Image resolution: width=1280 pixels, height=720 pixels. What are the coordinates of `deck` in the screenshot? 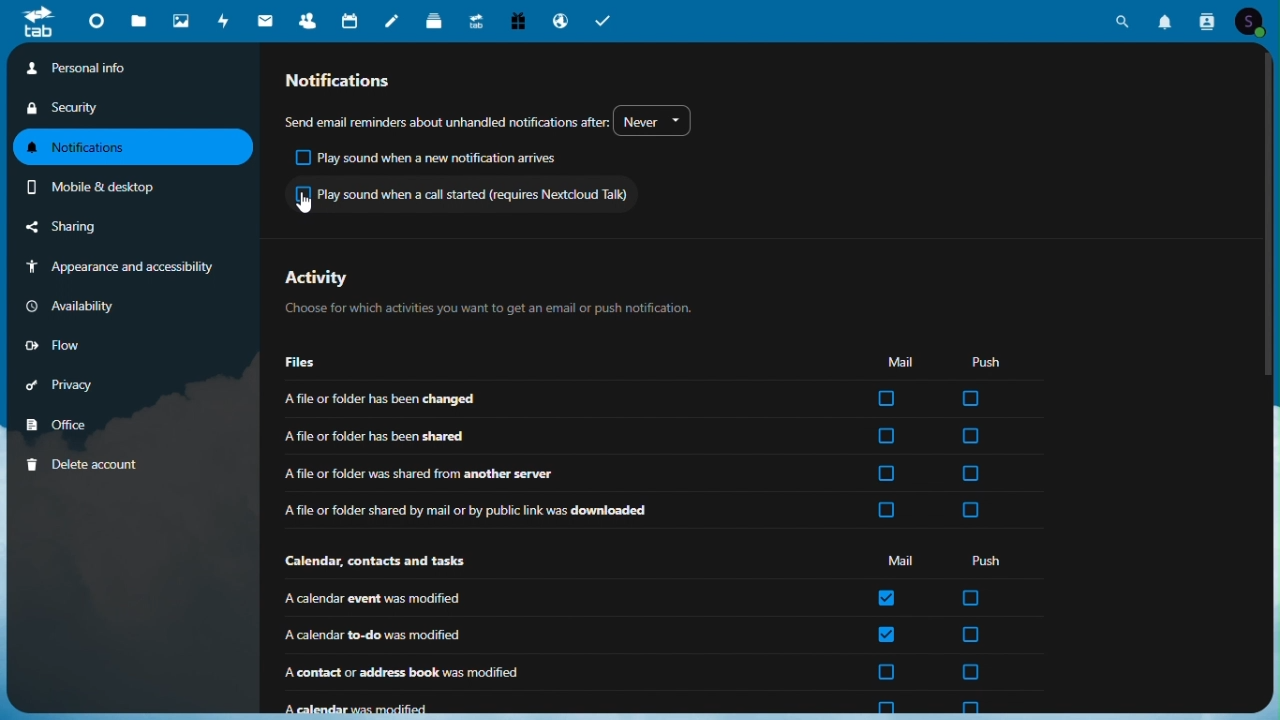 It's located at (436, 19).